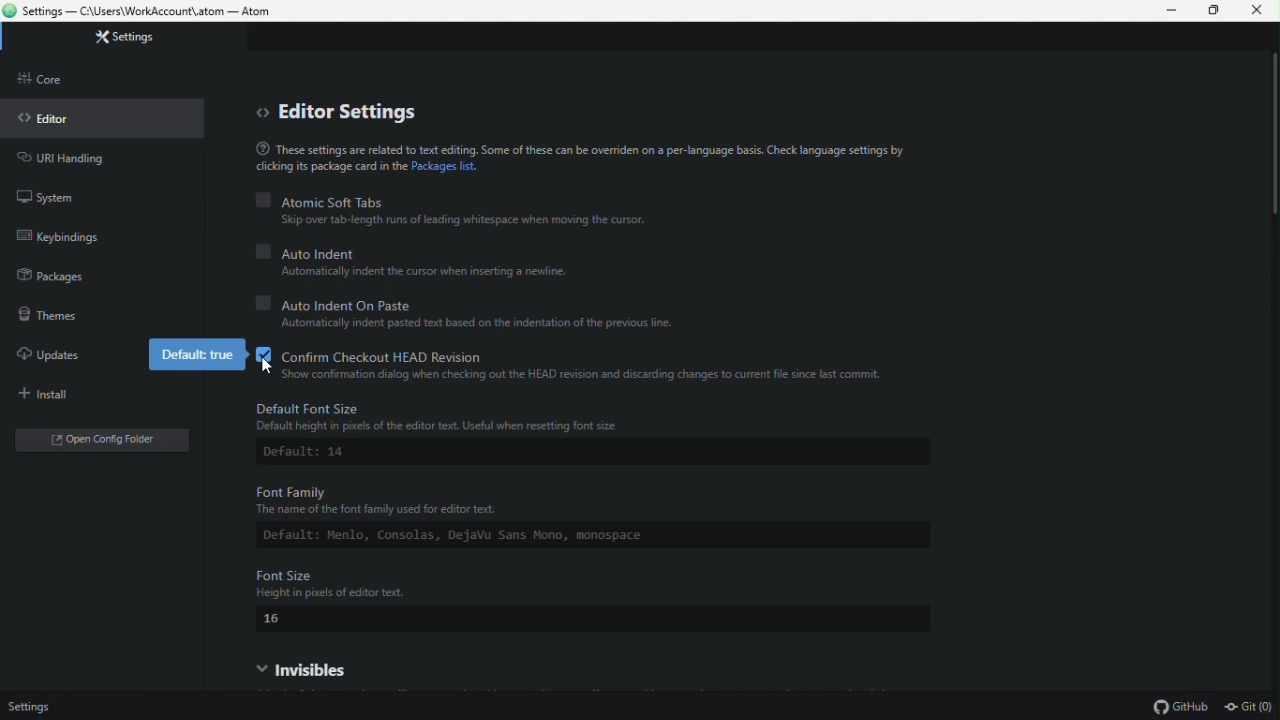  I want to click on Font Family
The name of the font family used for editor text., so click(527, 498).